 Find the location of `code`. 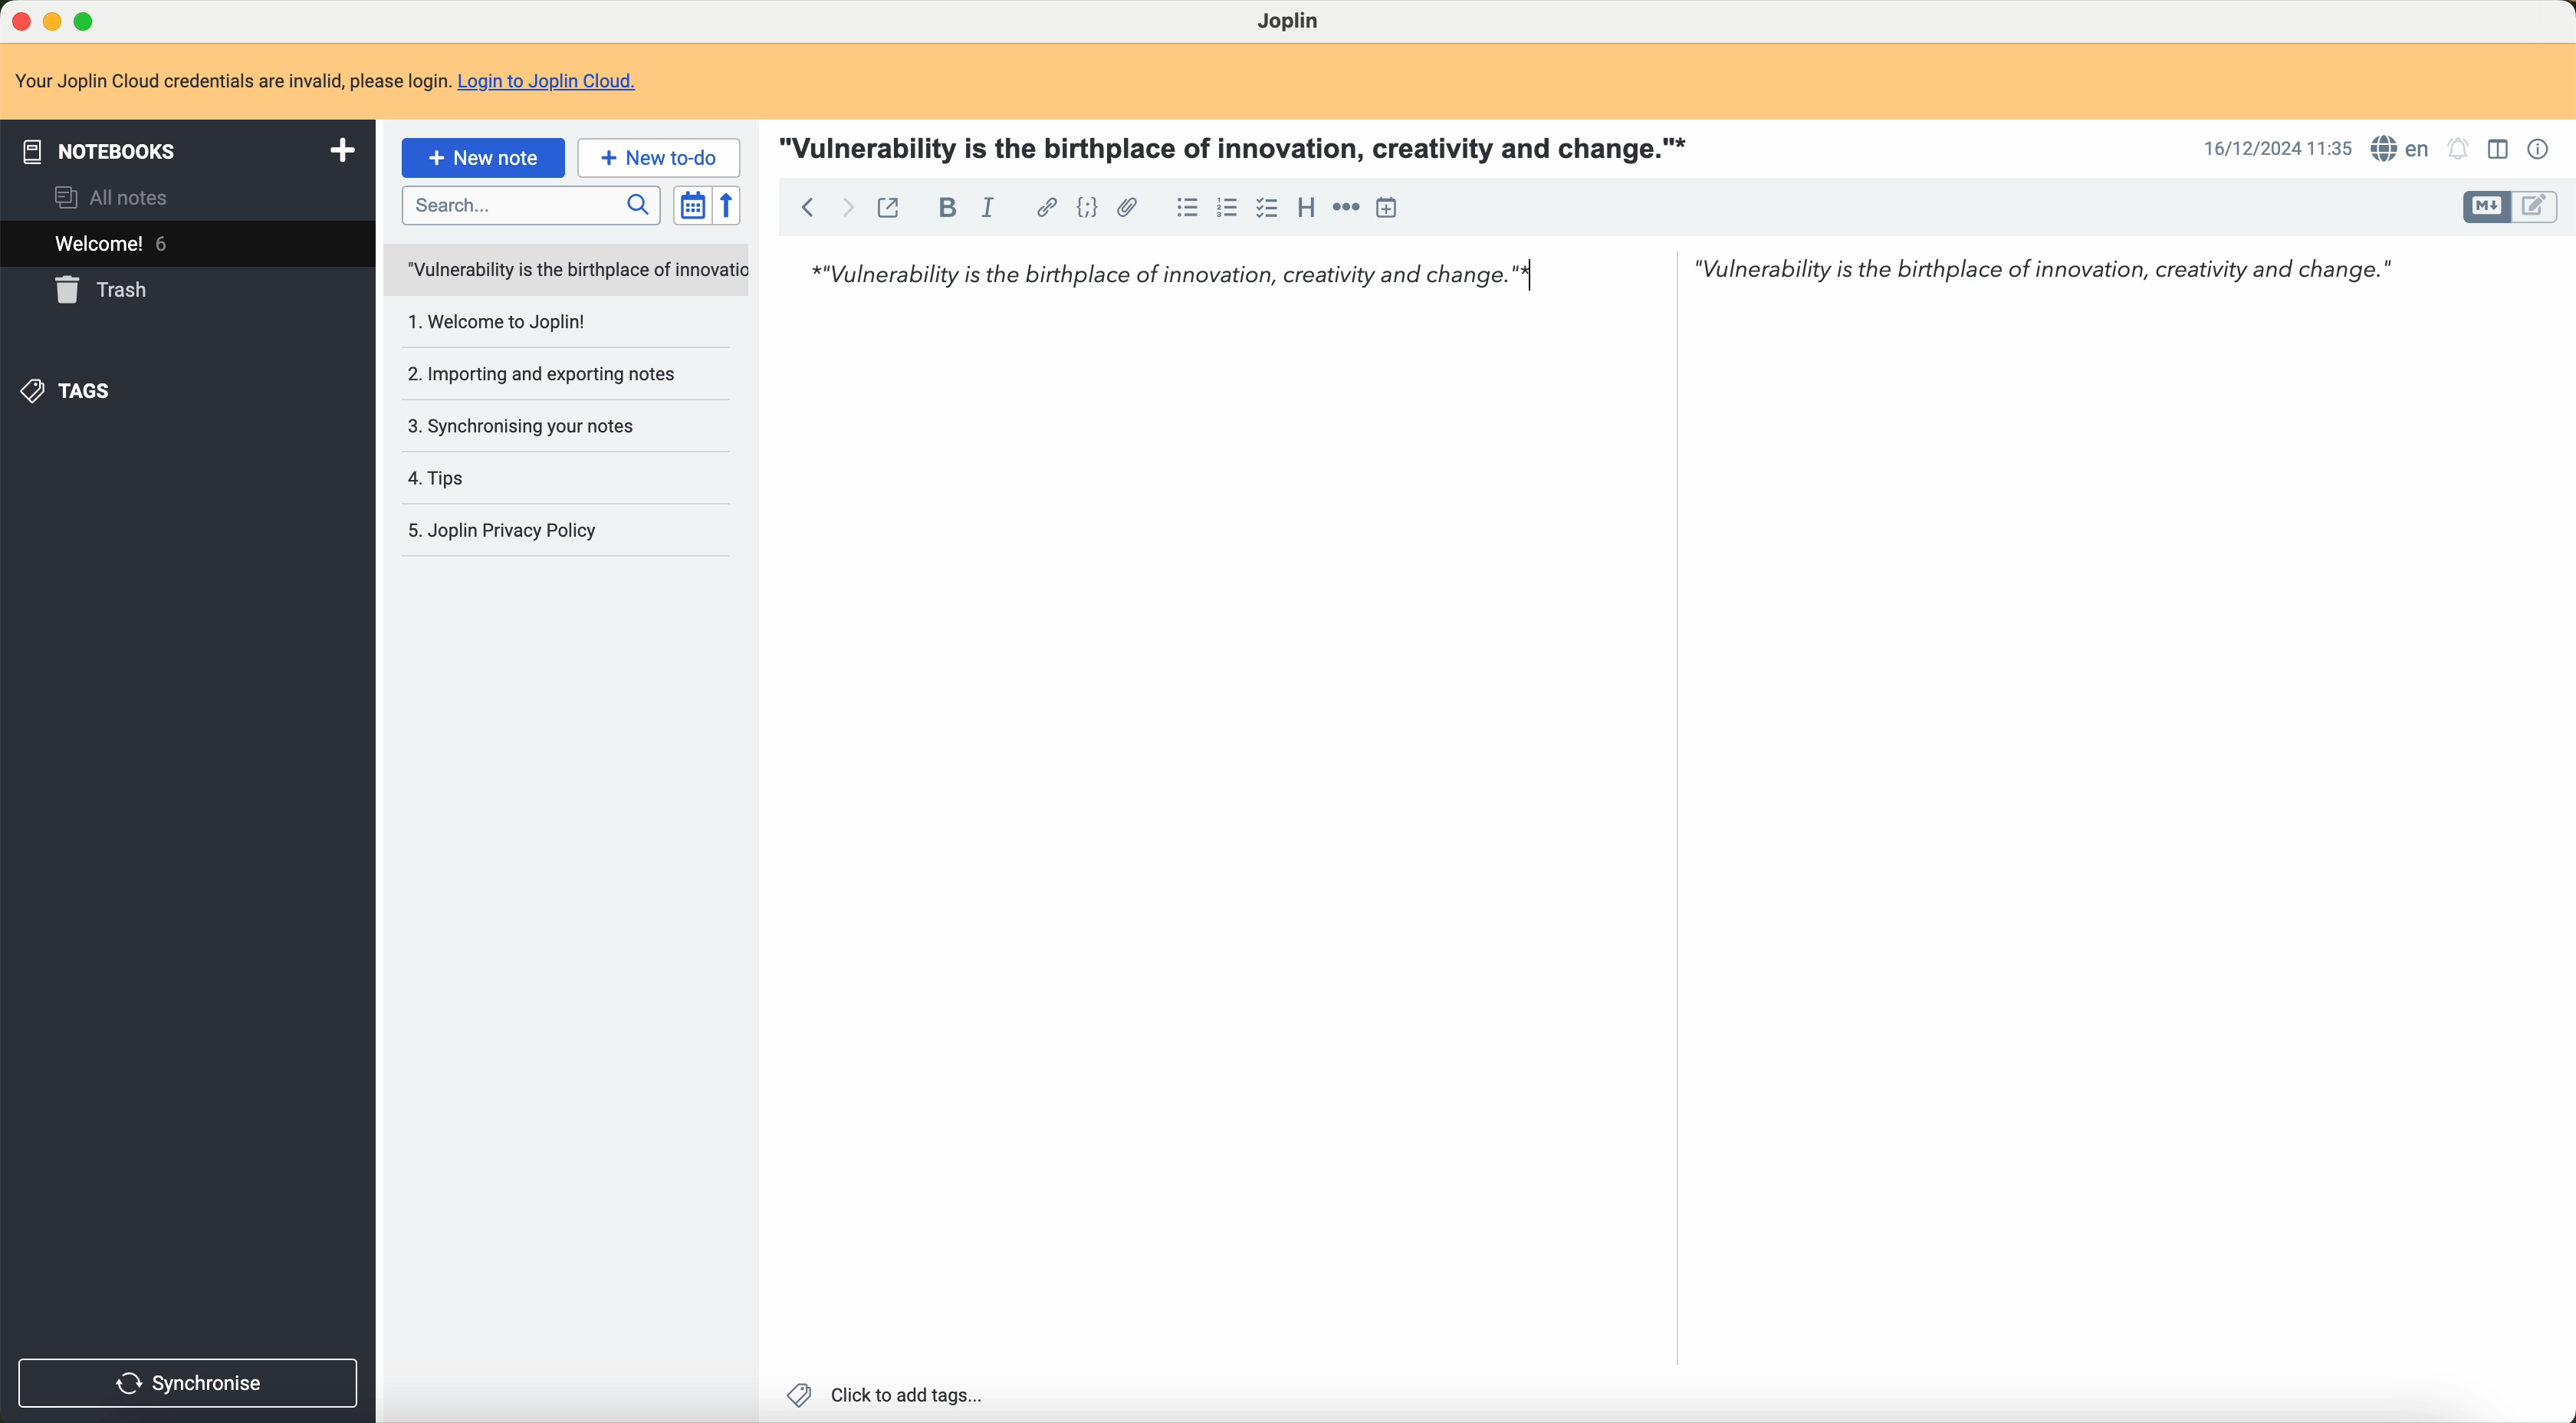

code is located at coordinates (1083, 206).